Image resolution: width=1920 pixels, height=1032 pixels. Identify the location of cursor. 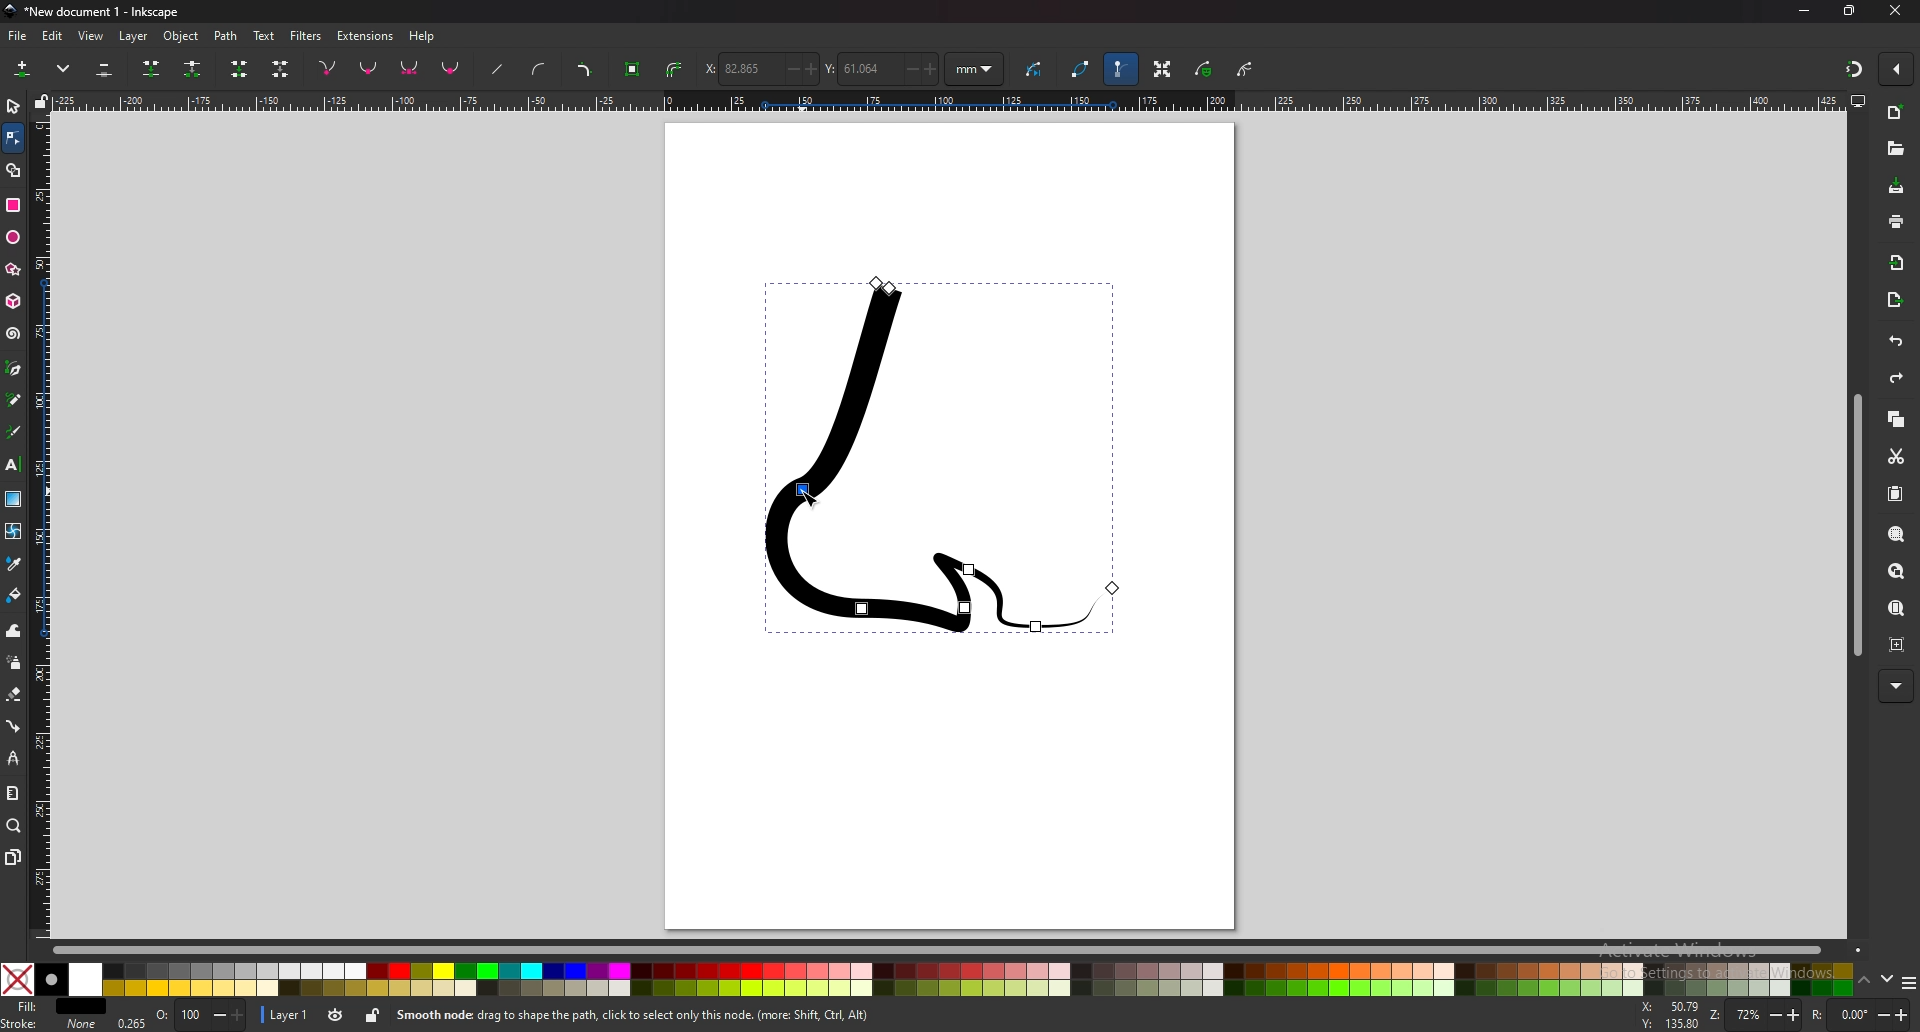
(806, 495).